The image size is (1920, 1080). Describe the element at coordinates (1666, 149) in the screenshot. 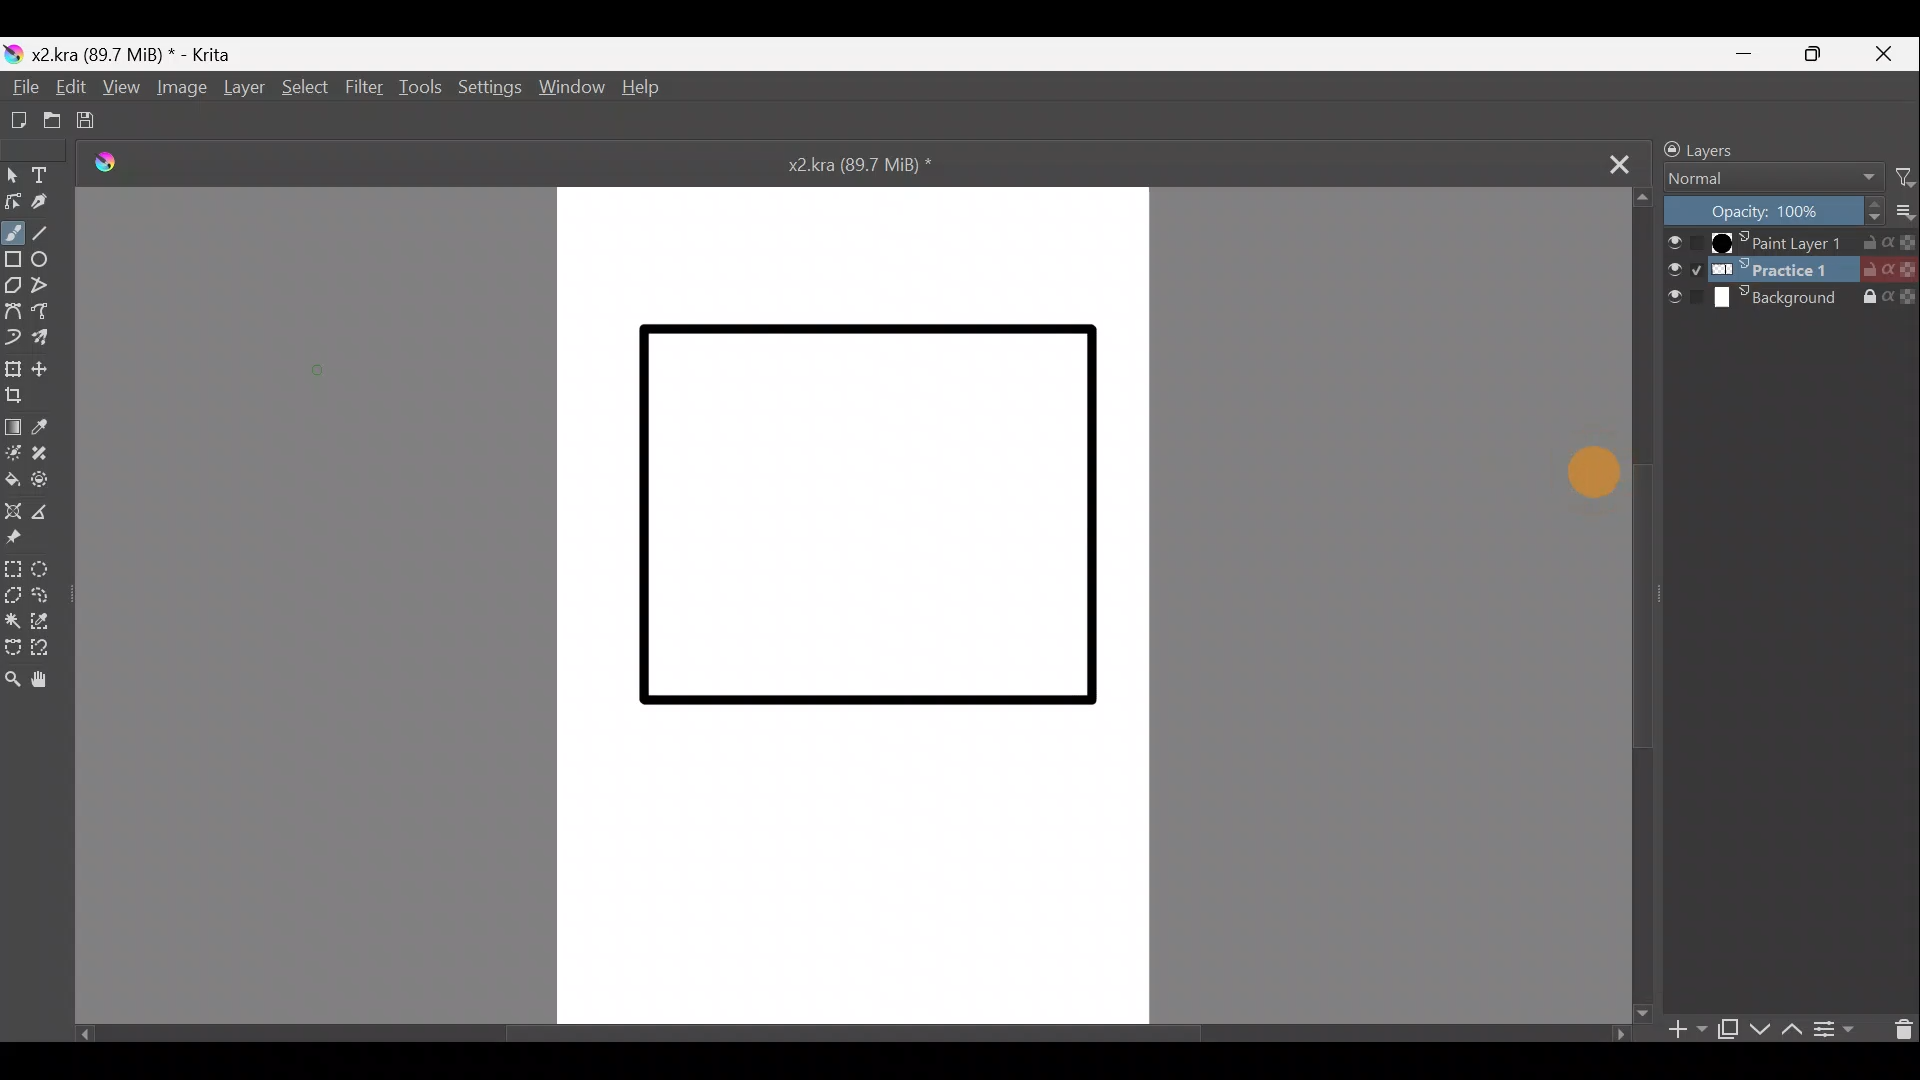

I see `Lock/unlock` at that location.